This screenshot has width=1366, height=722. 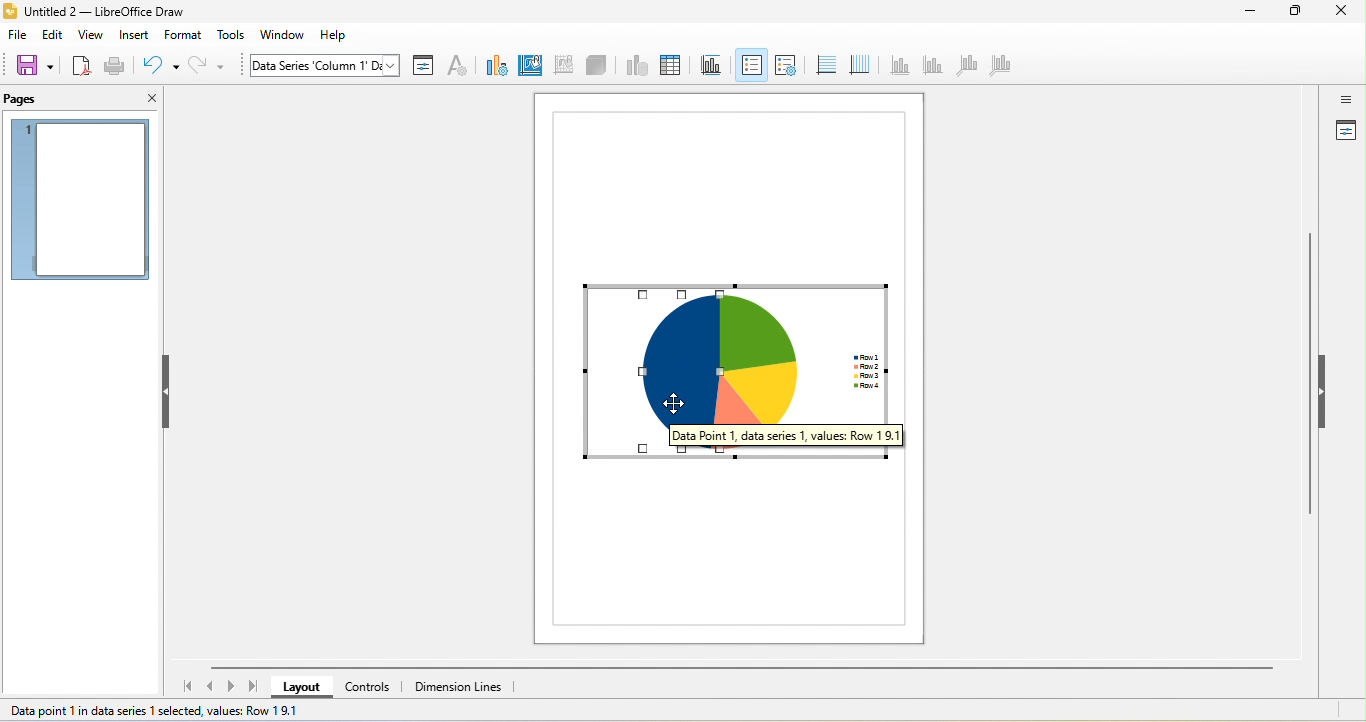 What do you see at coordinates (1345, 132) in the screenshot?
I see `properties` at bounding box center [1345, 132].